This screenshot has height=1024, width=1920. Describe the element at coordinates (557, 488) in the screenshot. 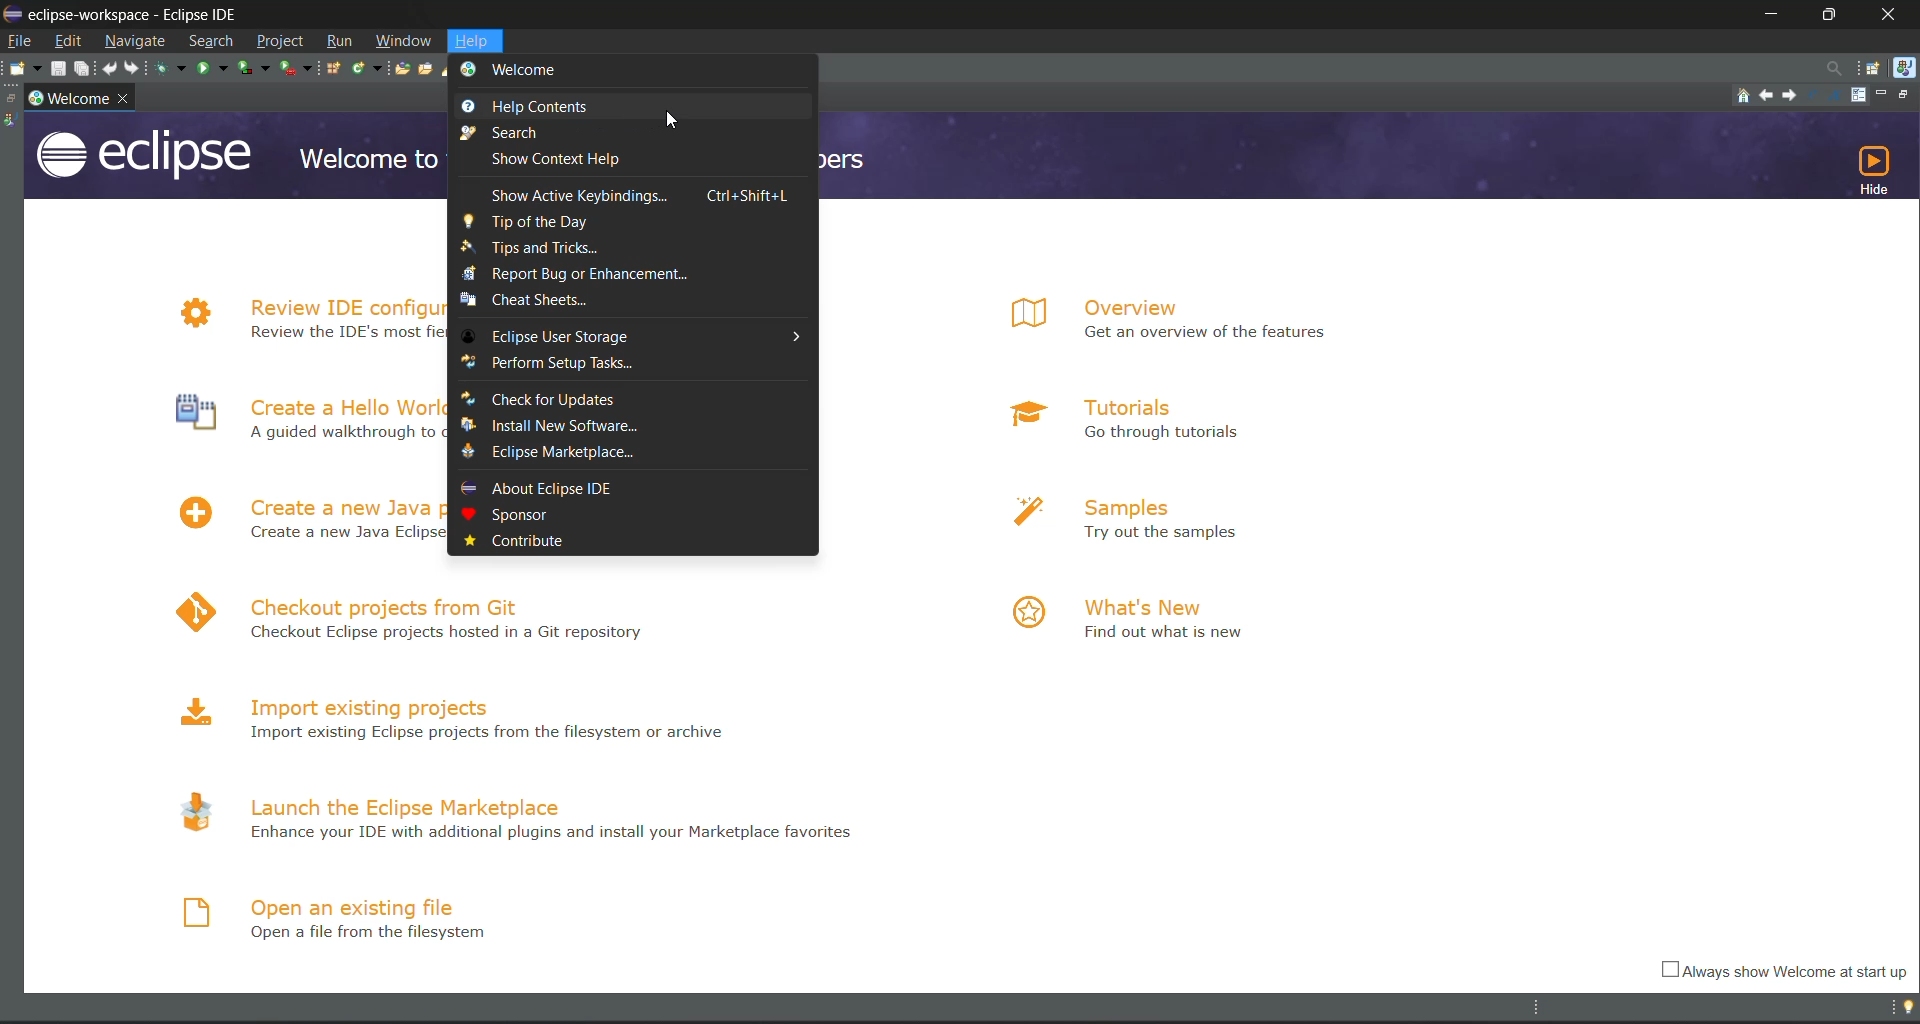

I see `about eclipse IDE` at that location.